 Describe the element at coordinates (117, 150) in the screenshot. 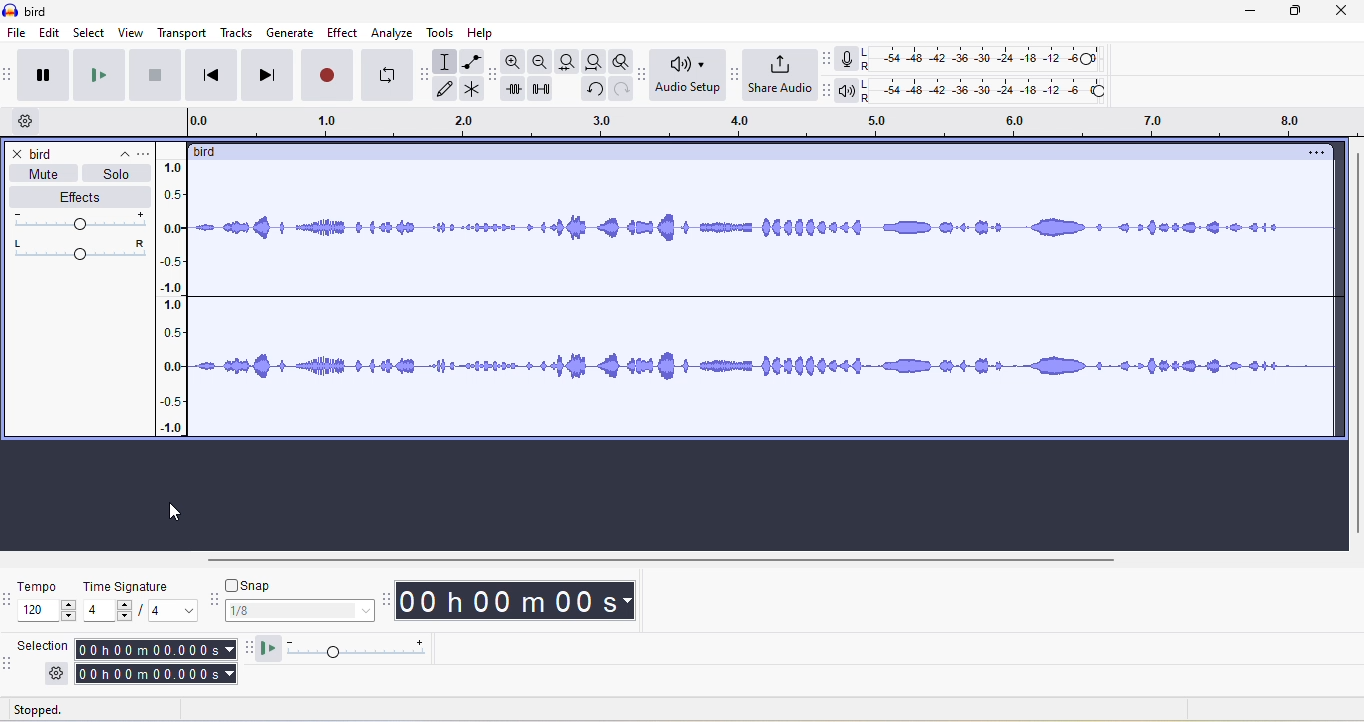

I see `collapse` at that location.